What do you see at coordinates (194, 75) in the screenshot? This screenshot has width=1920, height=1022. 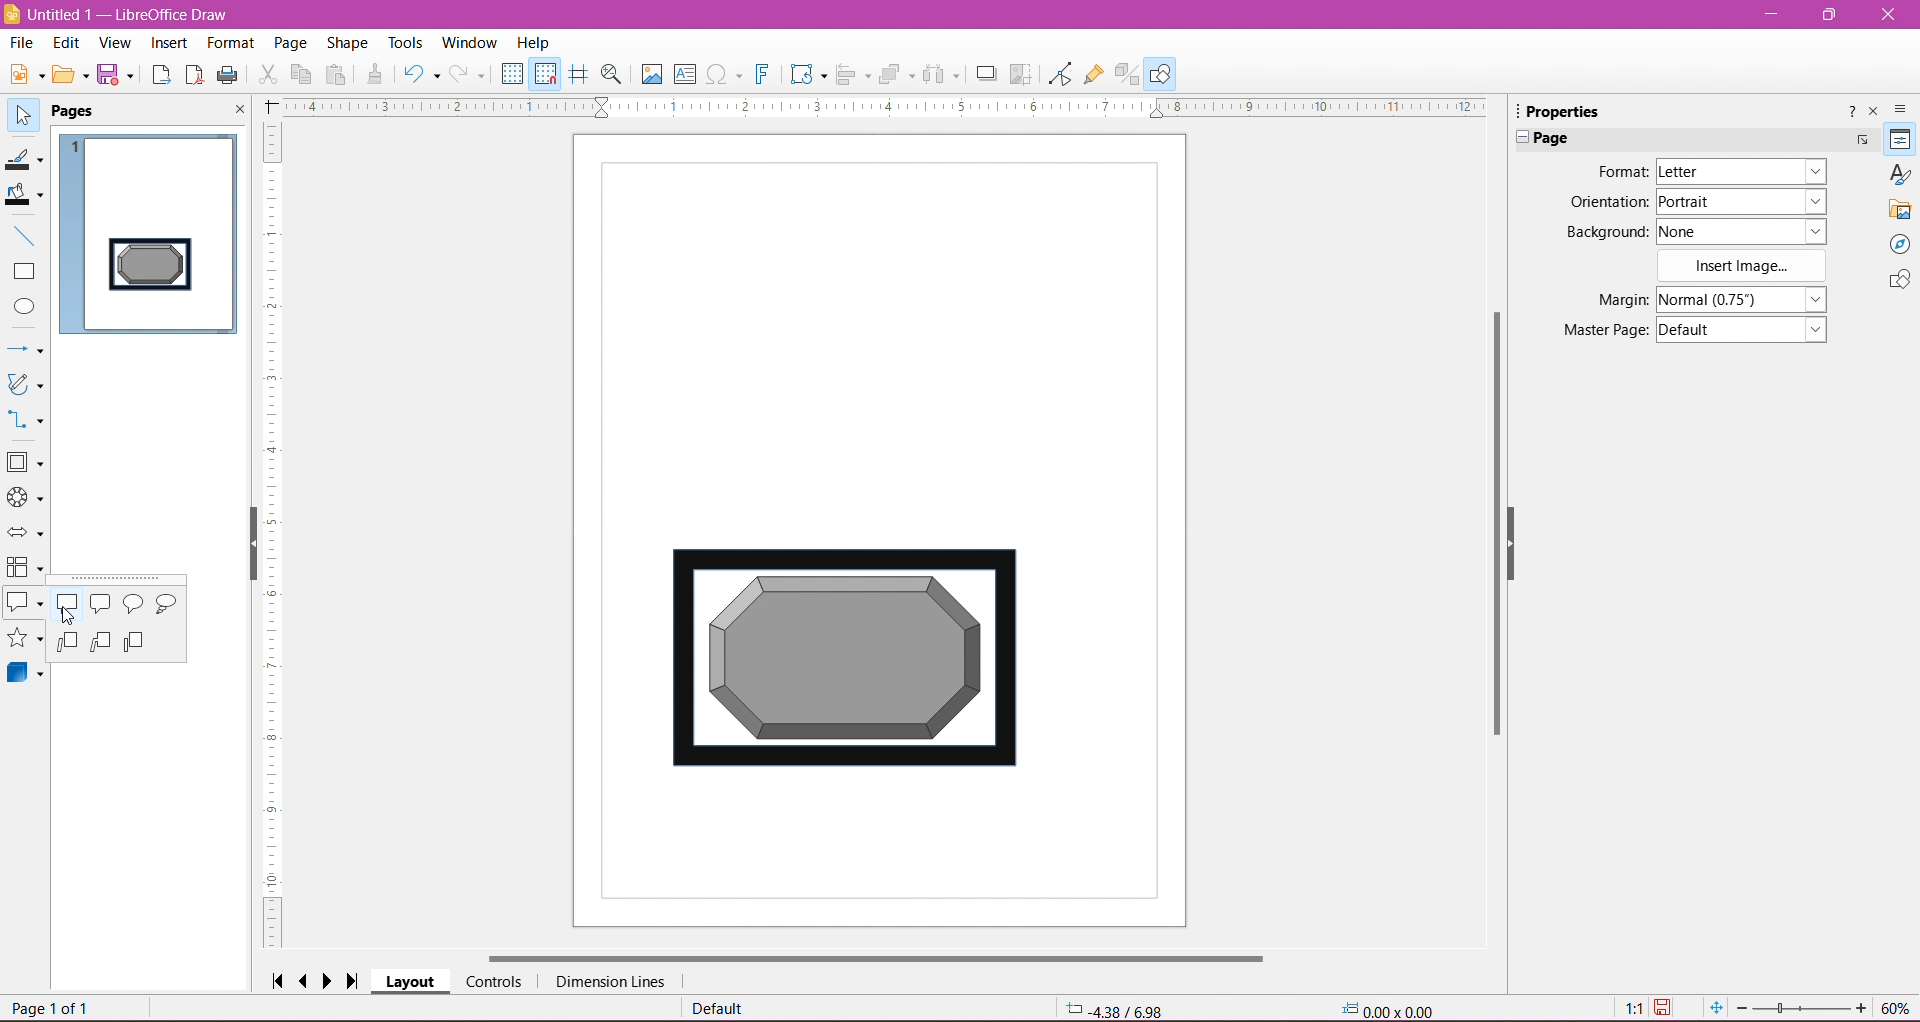 I see `Export directly as PDF` at bounding box center [194, 75].